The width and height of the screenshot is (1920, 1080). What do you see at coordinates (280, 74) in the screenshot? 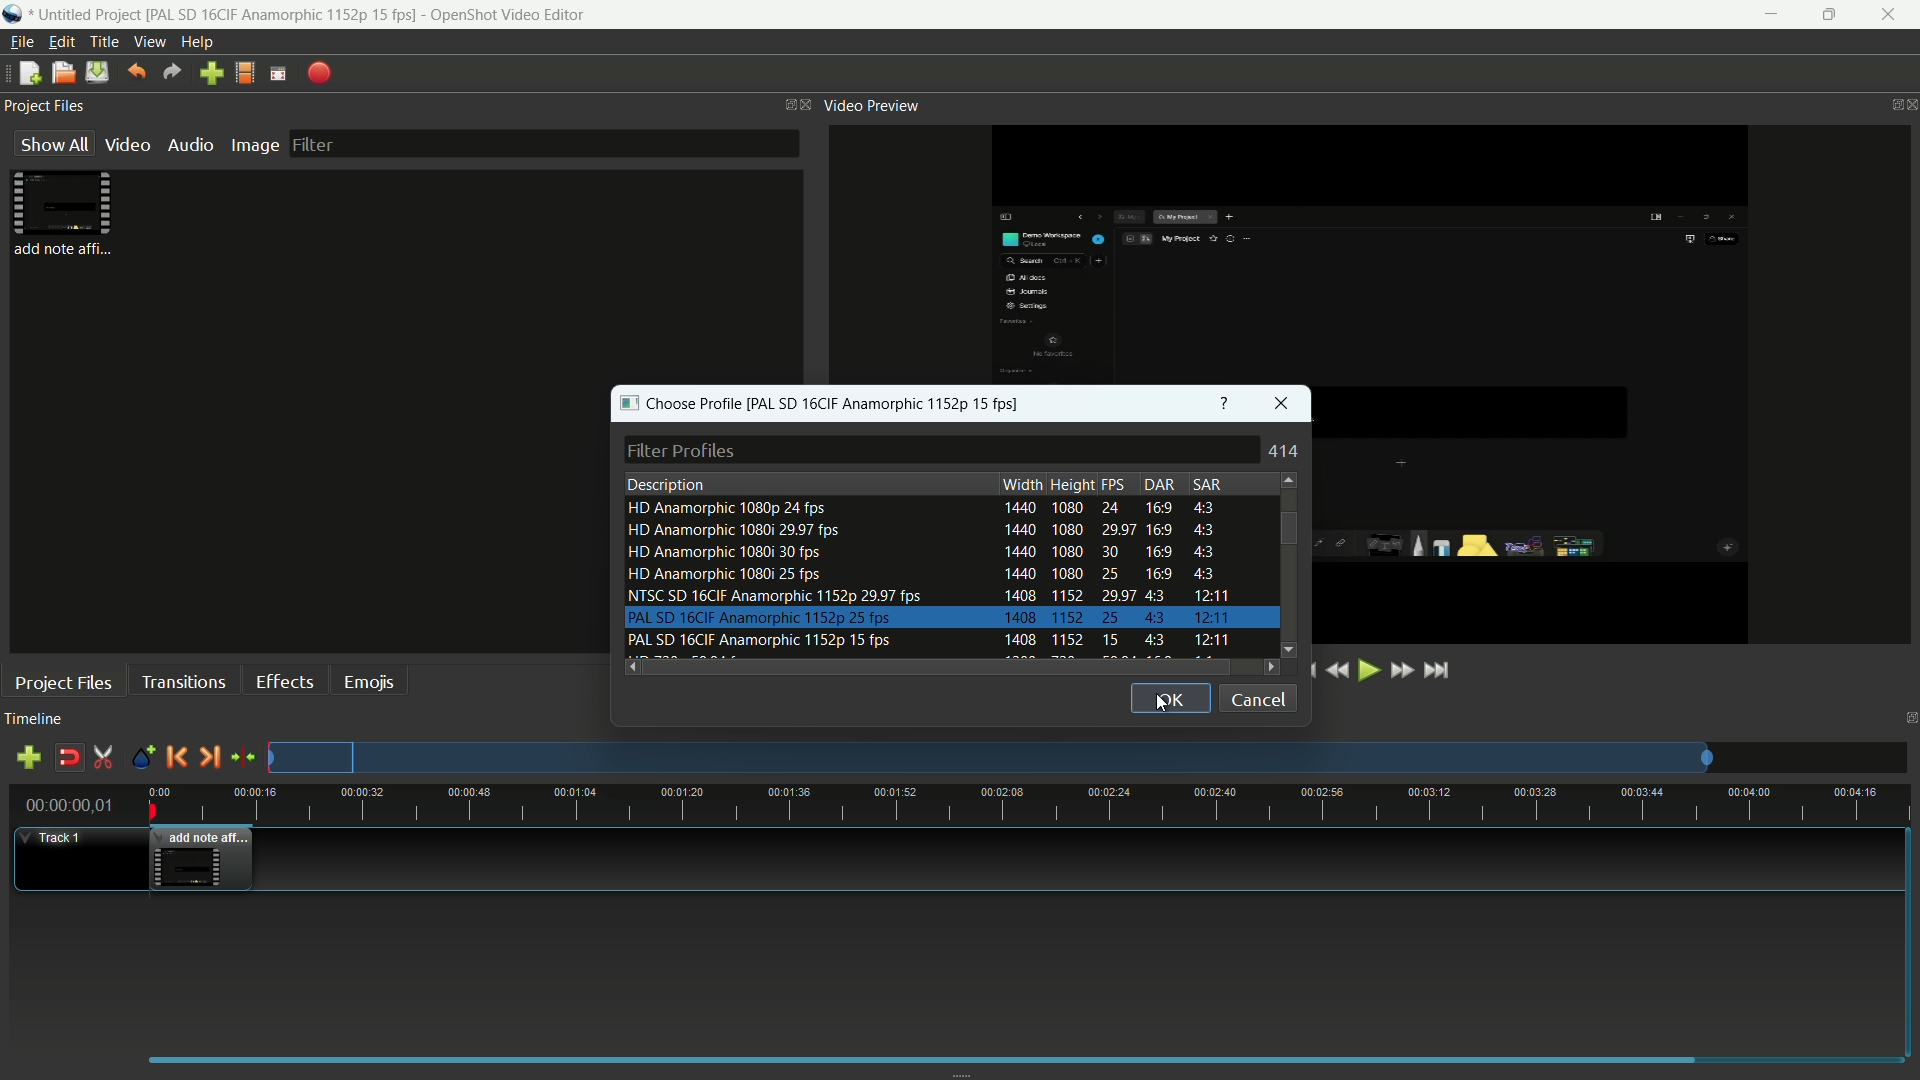
I see `full screen` at bounding box center [280, 74].